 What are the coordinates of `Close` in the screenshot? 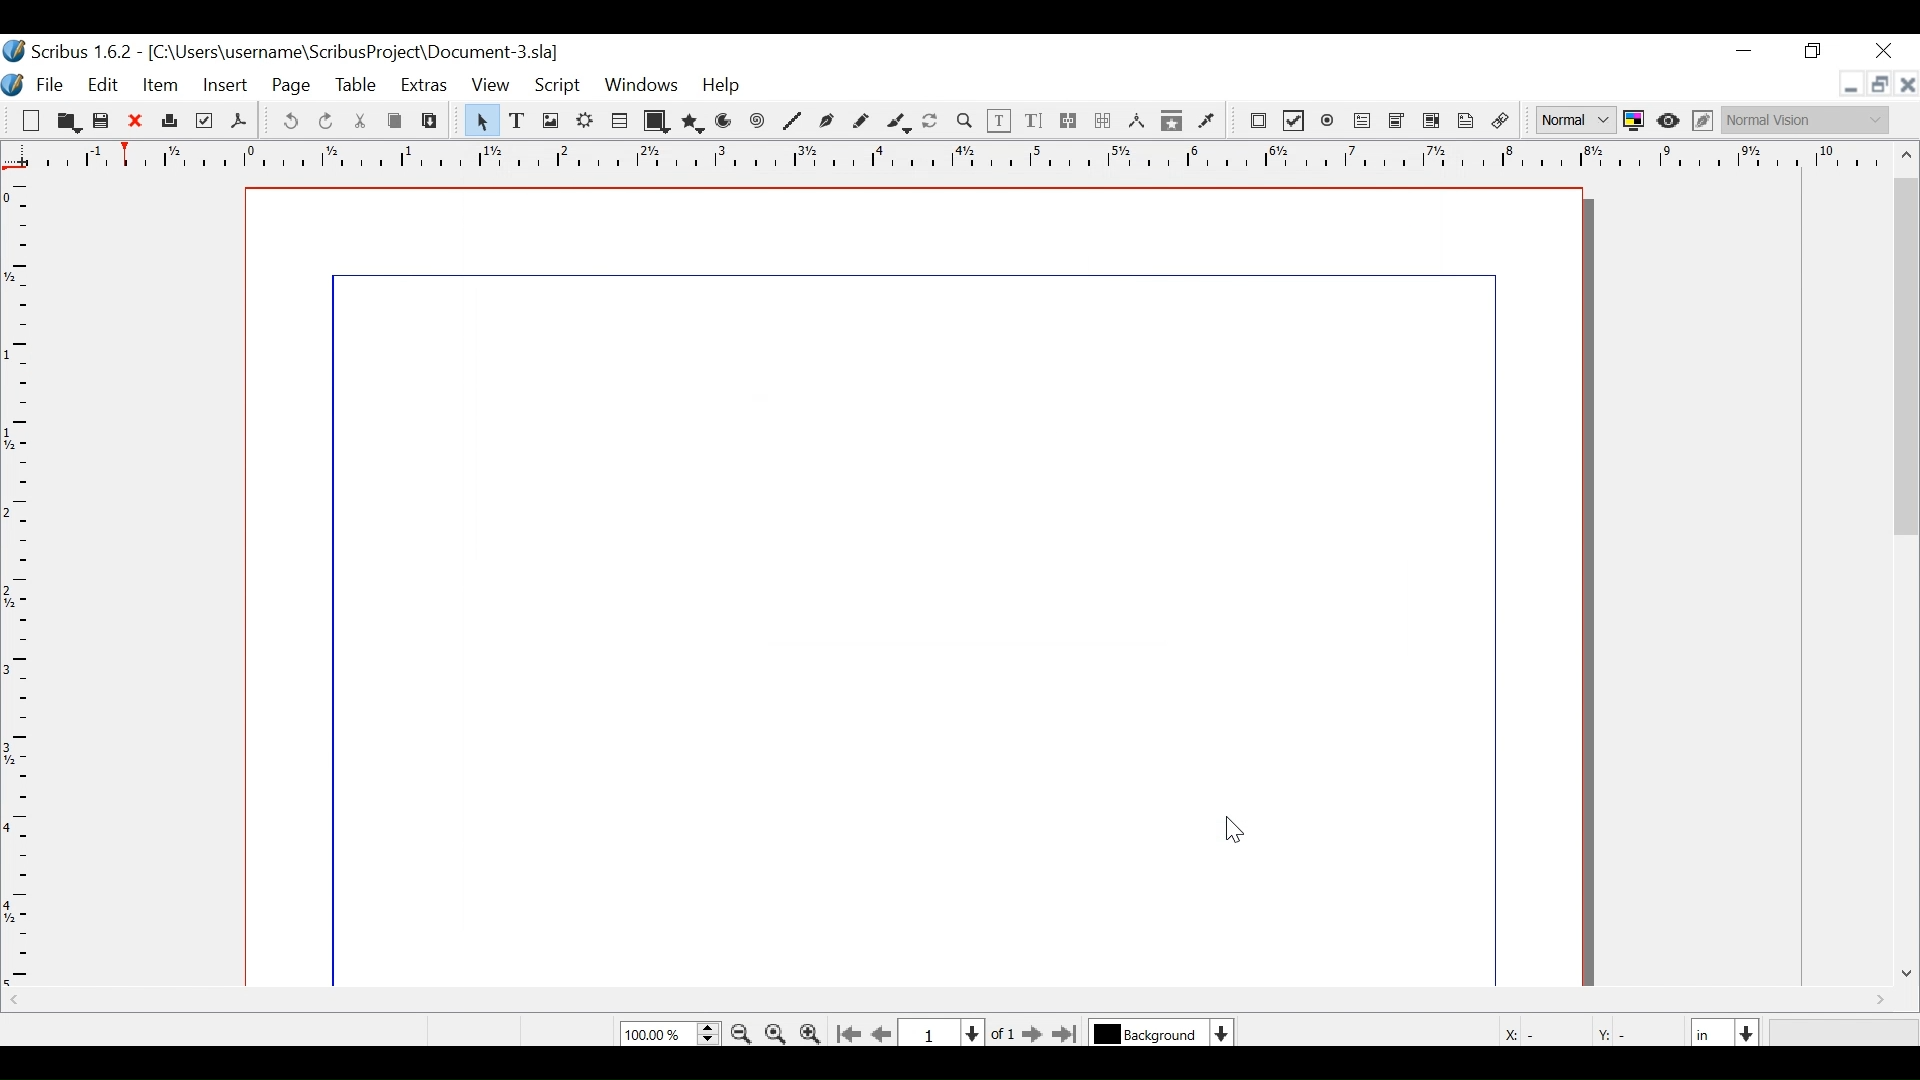 It's located at (136, 122).